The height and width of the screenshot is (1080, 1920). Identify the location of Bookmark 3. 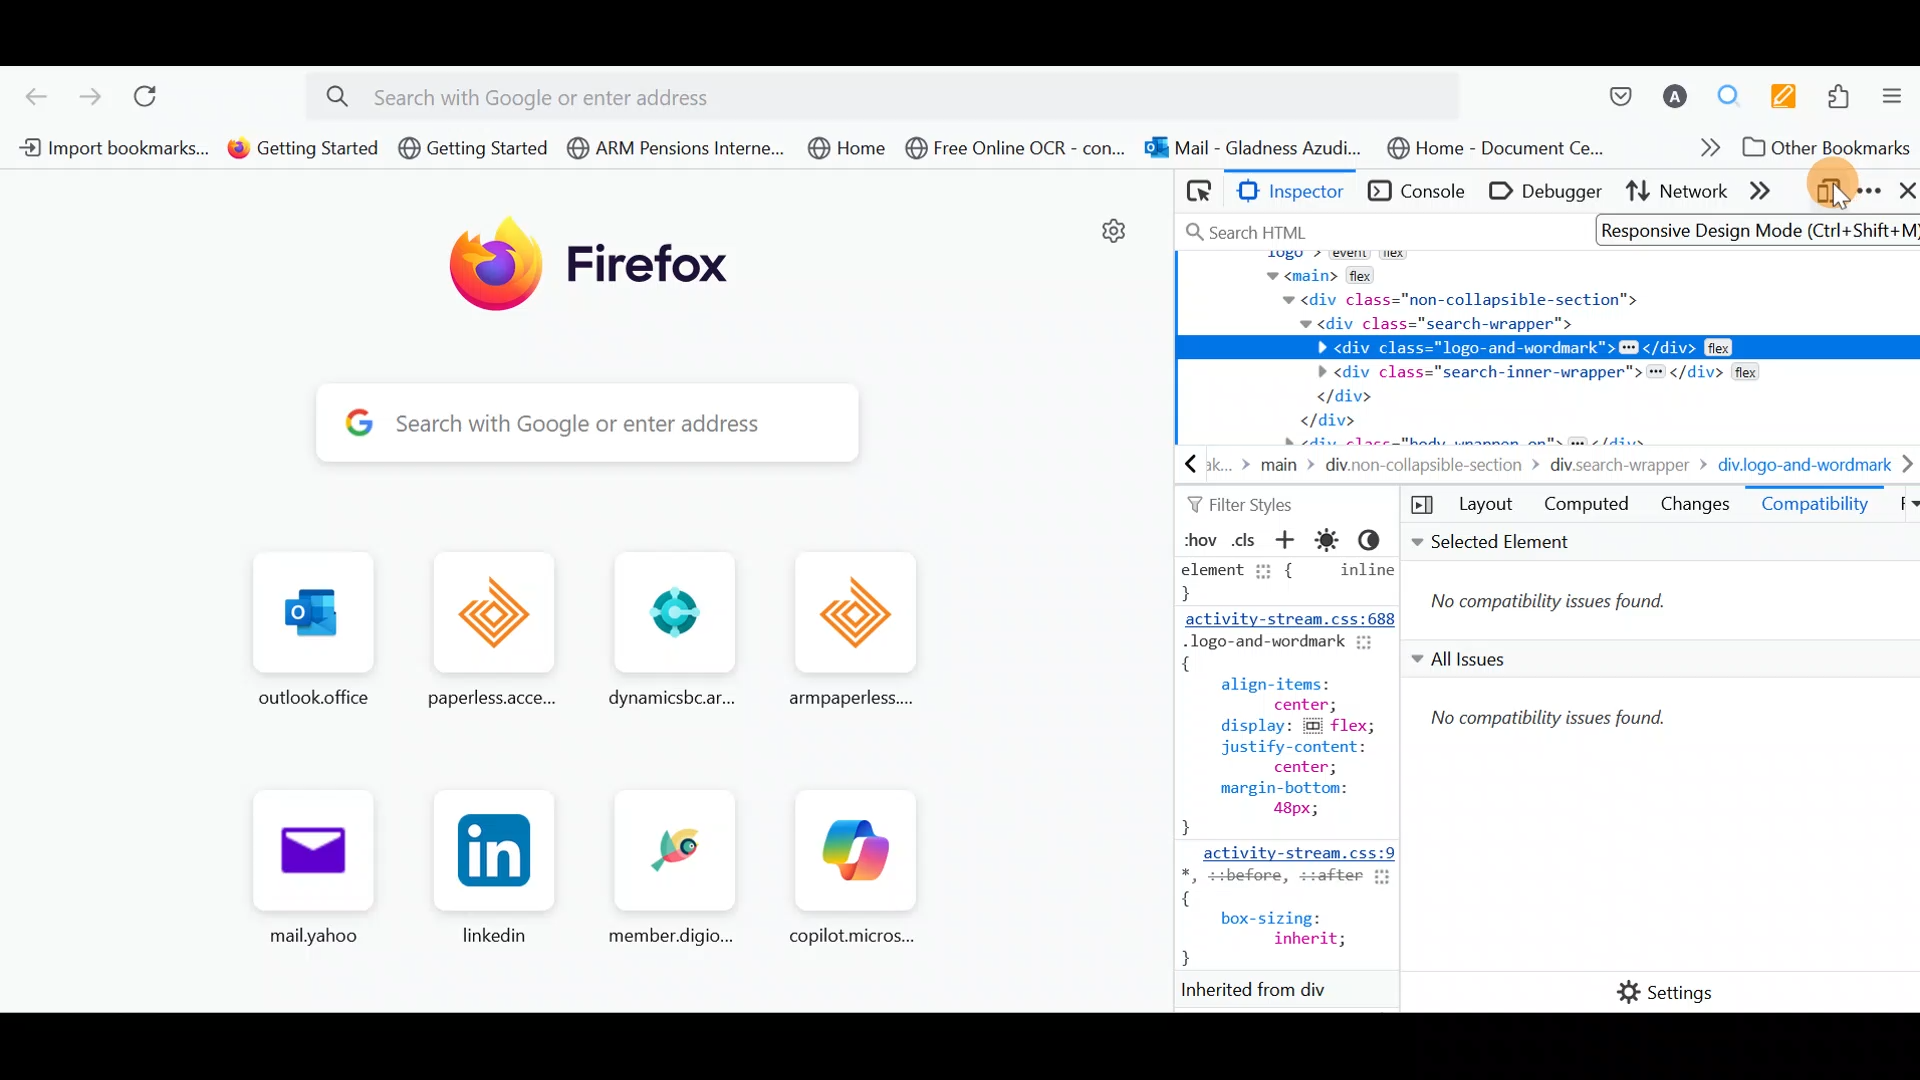
(474, 150).